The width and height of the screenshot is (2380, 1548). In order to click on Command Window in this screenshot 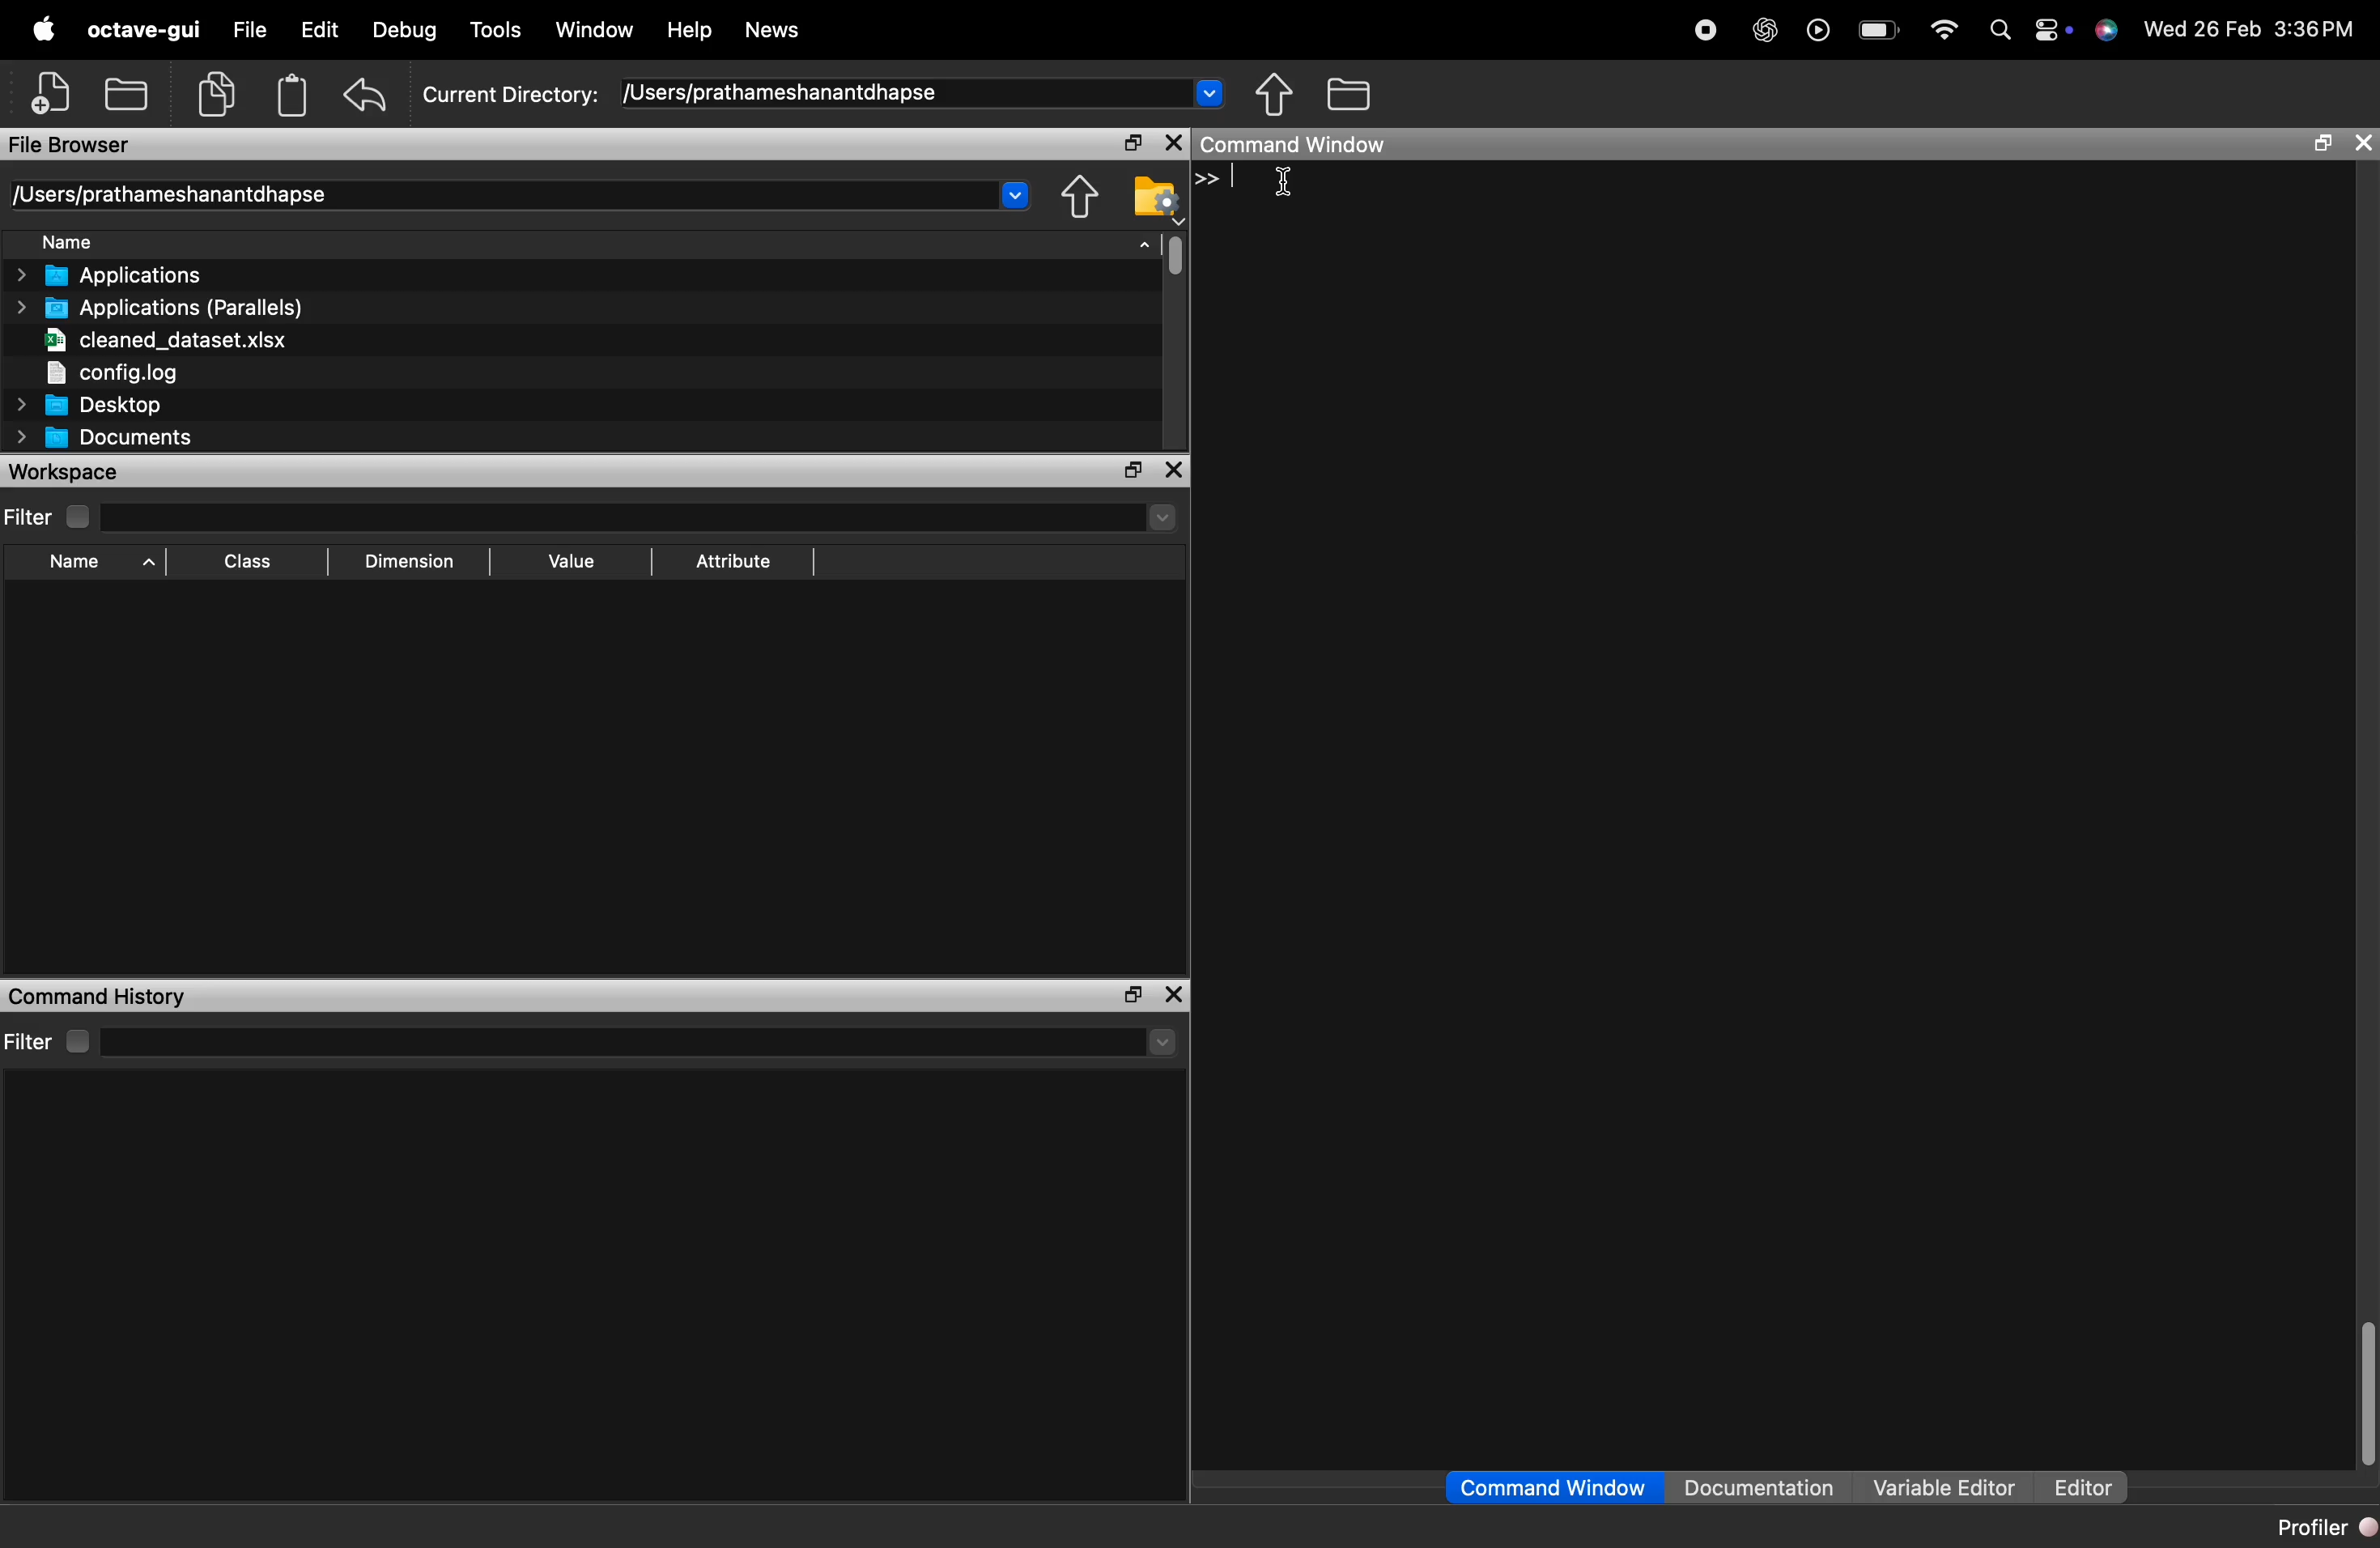, I will do `click(1546, 1488)`.